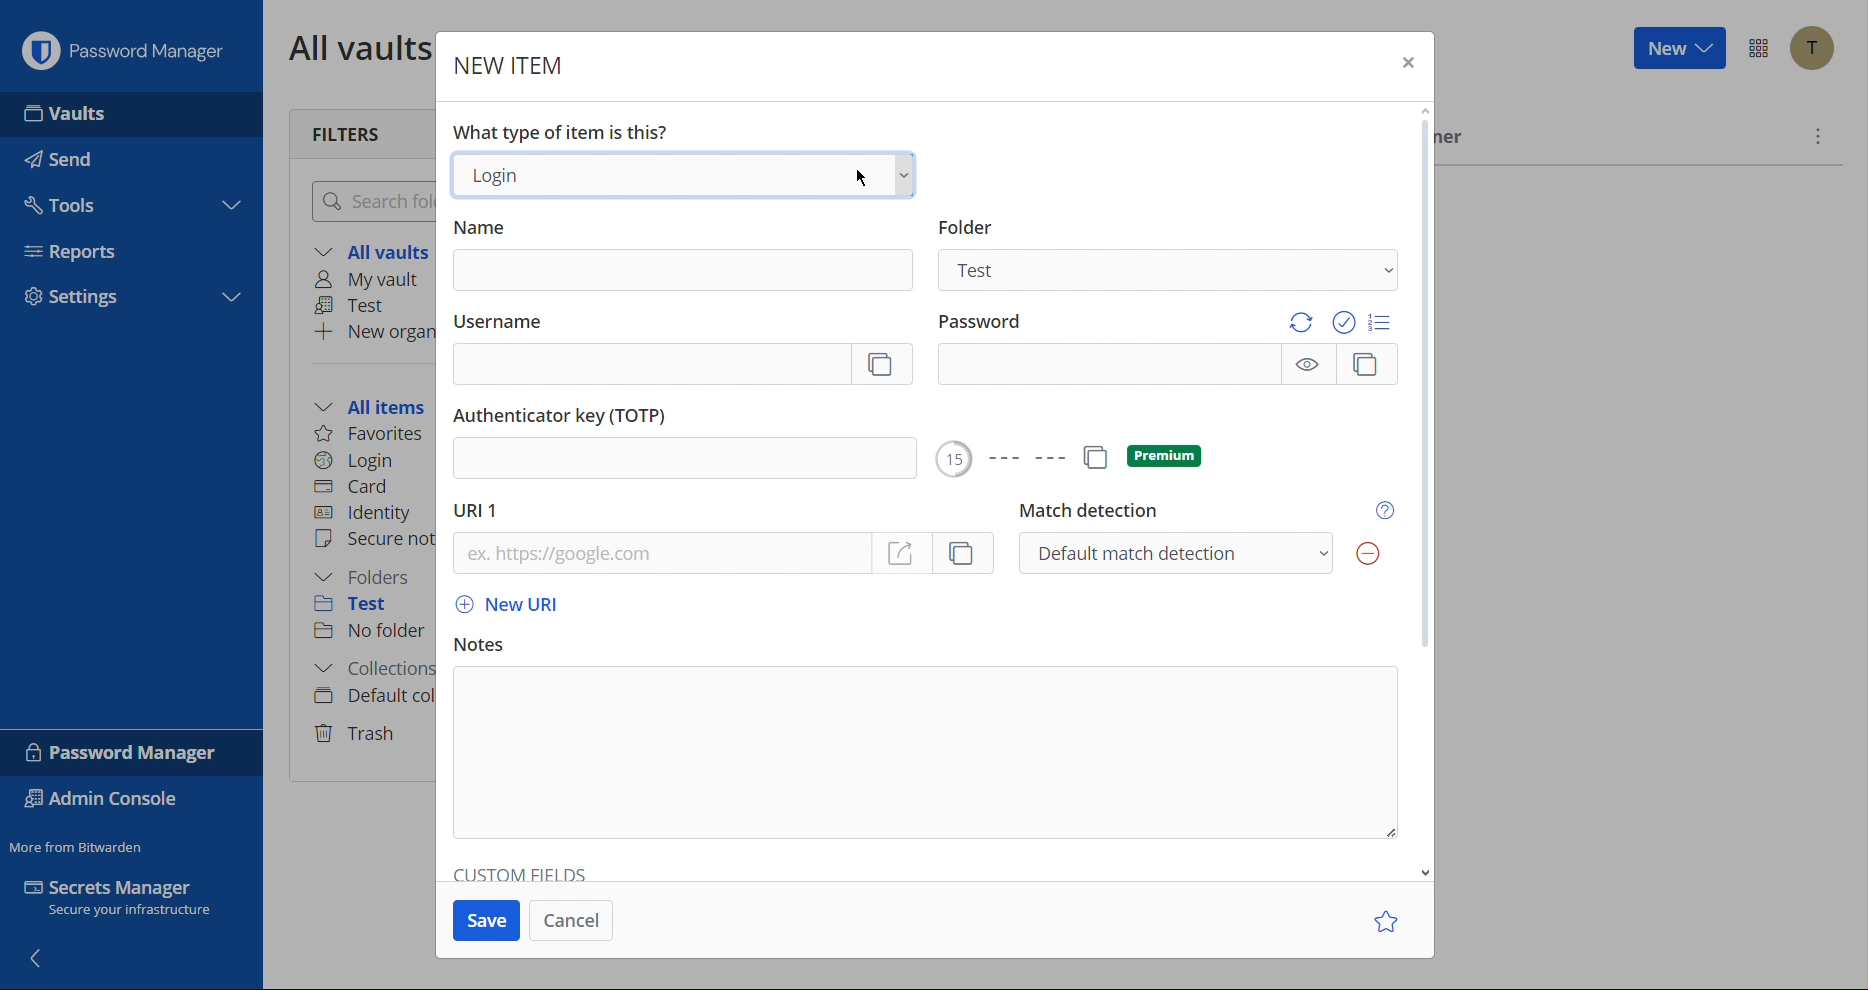 The width and height of the screenshot is (1868, 990). I want to click on , so click(970, 227).